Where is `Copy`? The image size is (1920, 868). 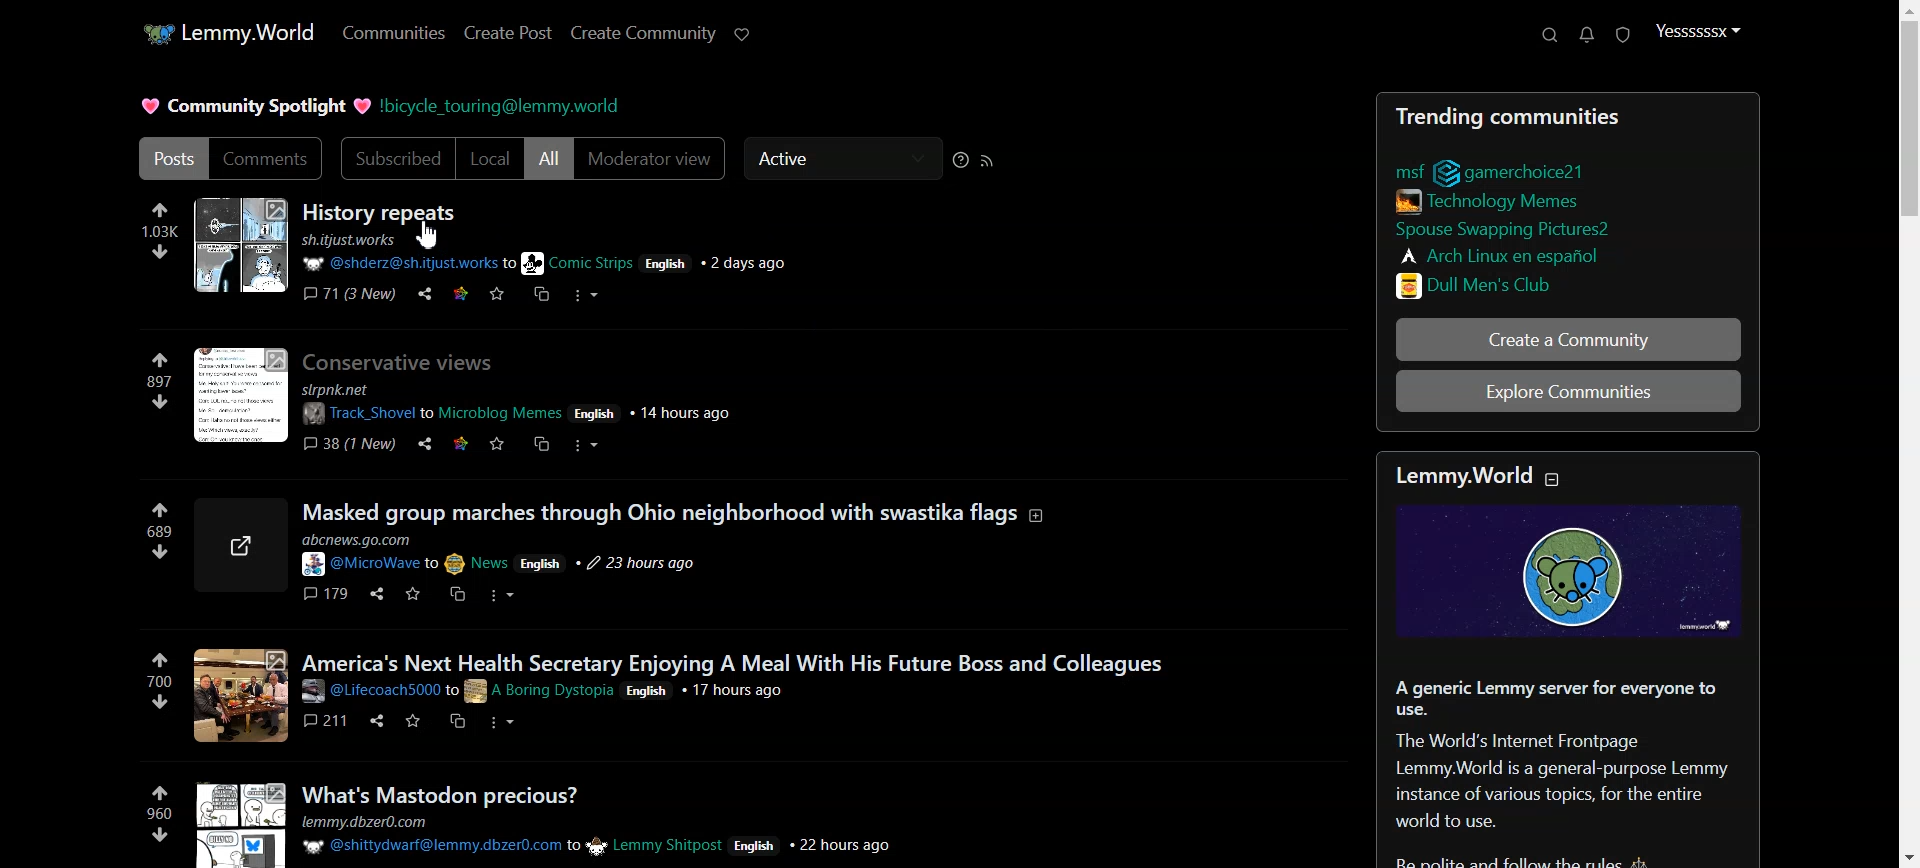 Copy is located at coordinates (540, 444).